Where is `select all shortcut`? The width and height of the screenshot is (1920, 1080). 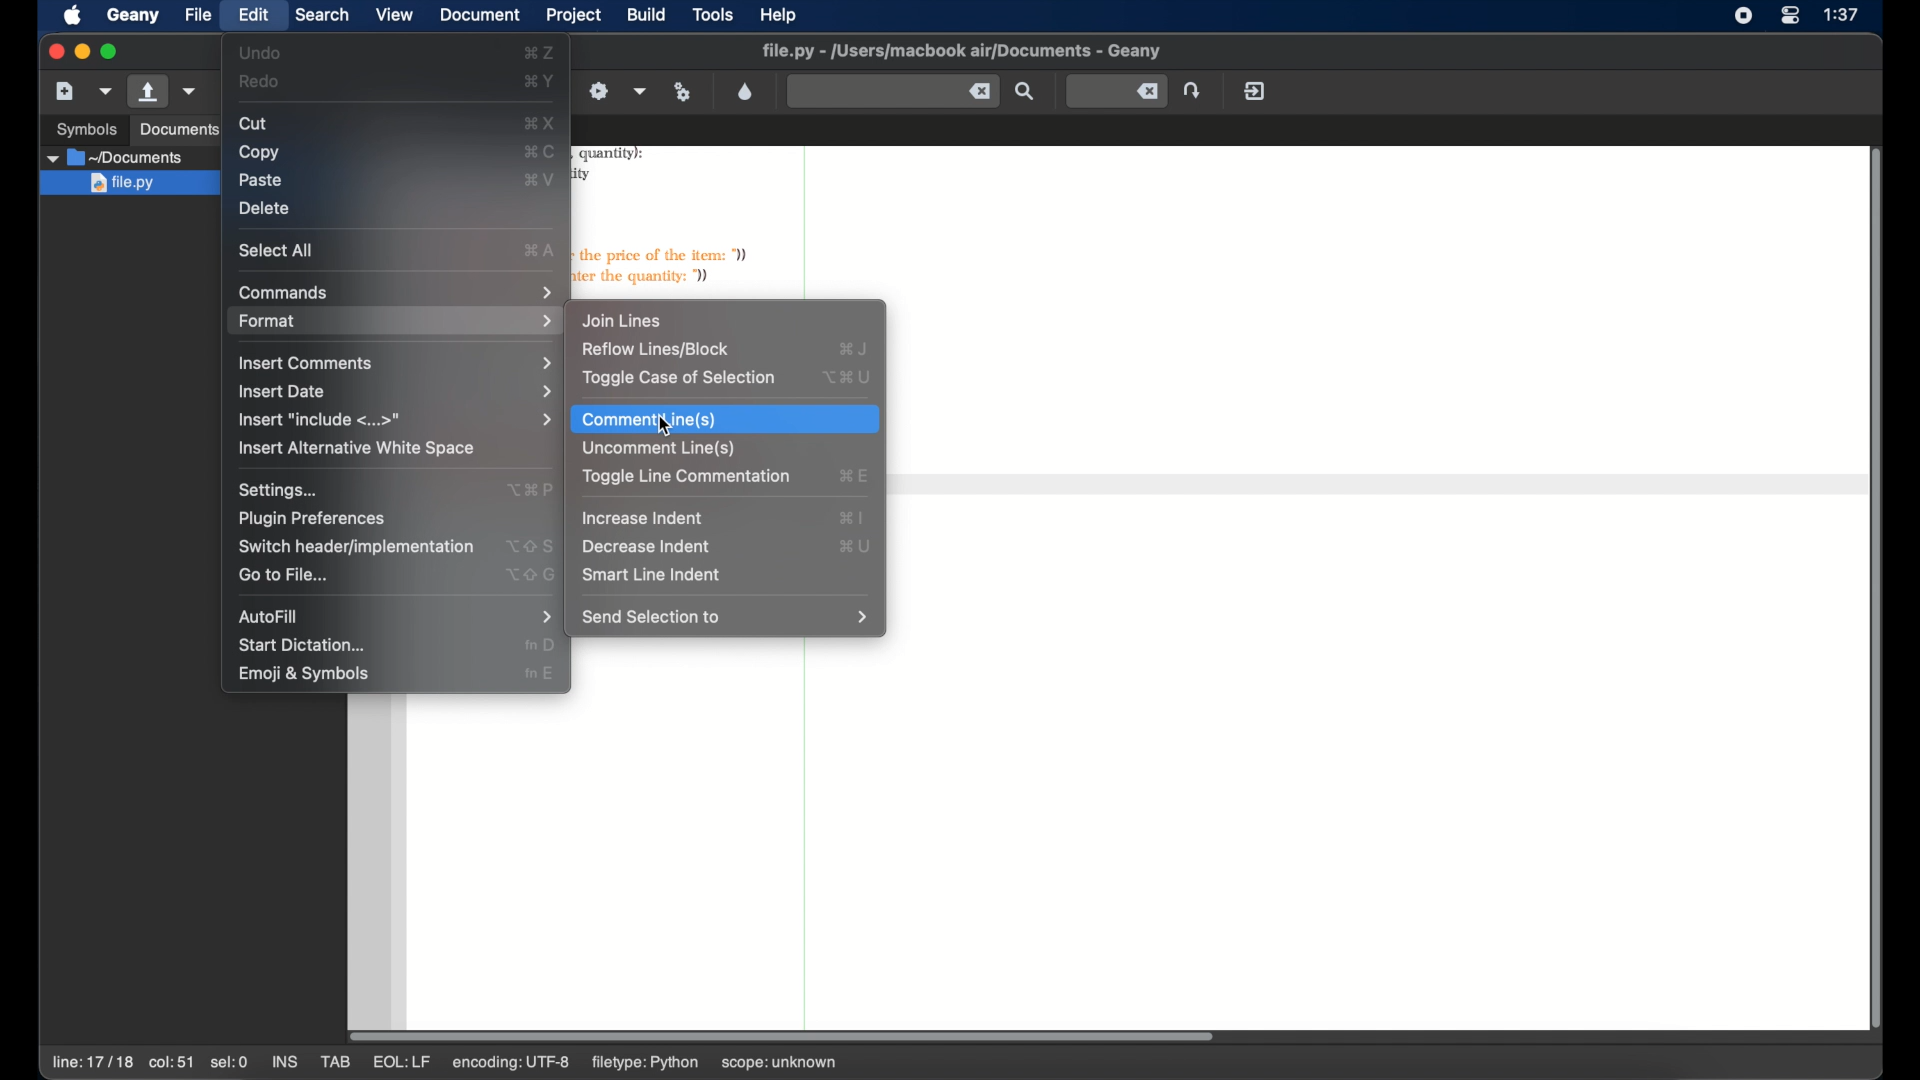
select all shortcut is located at coordinates (539, 250).